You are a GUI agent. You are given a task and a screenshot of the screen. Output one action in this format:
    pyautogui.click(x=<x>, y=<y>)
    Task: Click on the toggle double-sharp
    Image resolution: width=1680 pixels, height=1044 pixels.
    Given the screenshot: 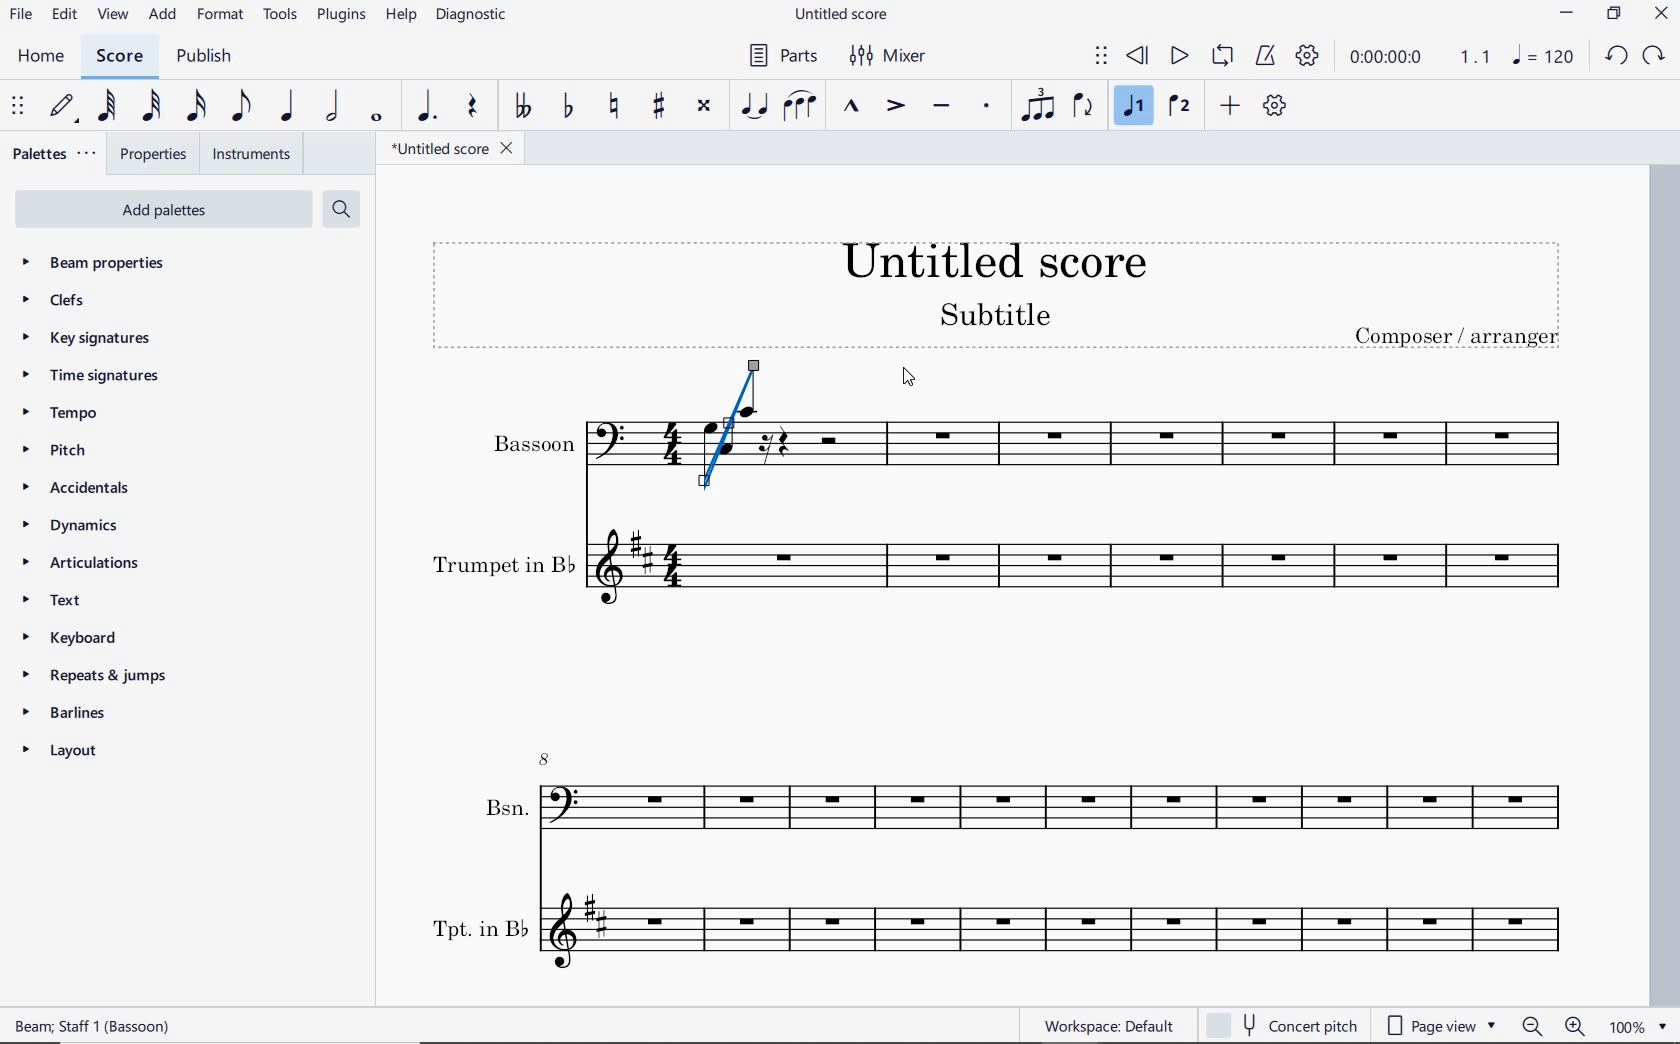 What is the action you would take?
    pyautogui.click(x=705, y=106)
    